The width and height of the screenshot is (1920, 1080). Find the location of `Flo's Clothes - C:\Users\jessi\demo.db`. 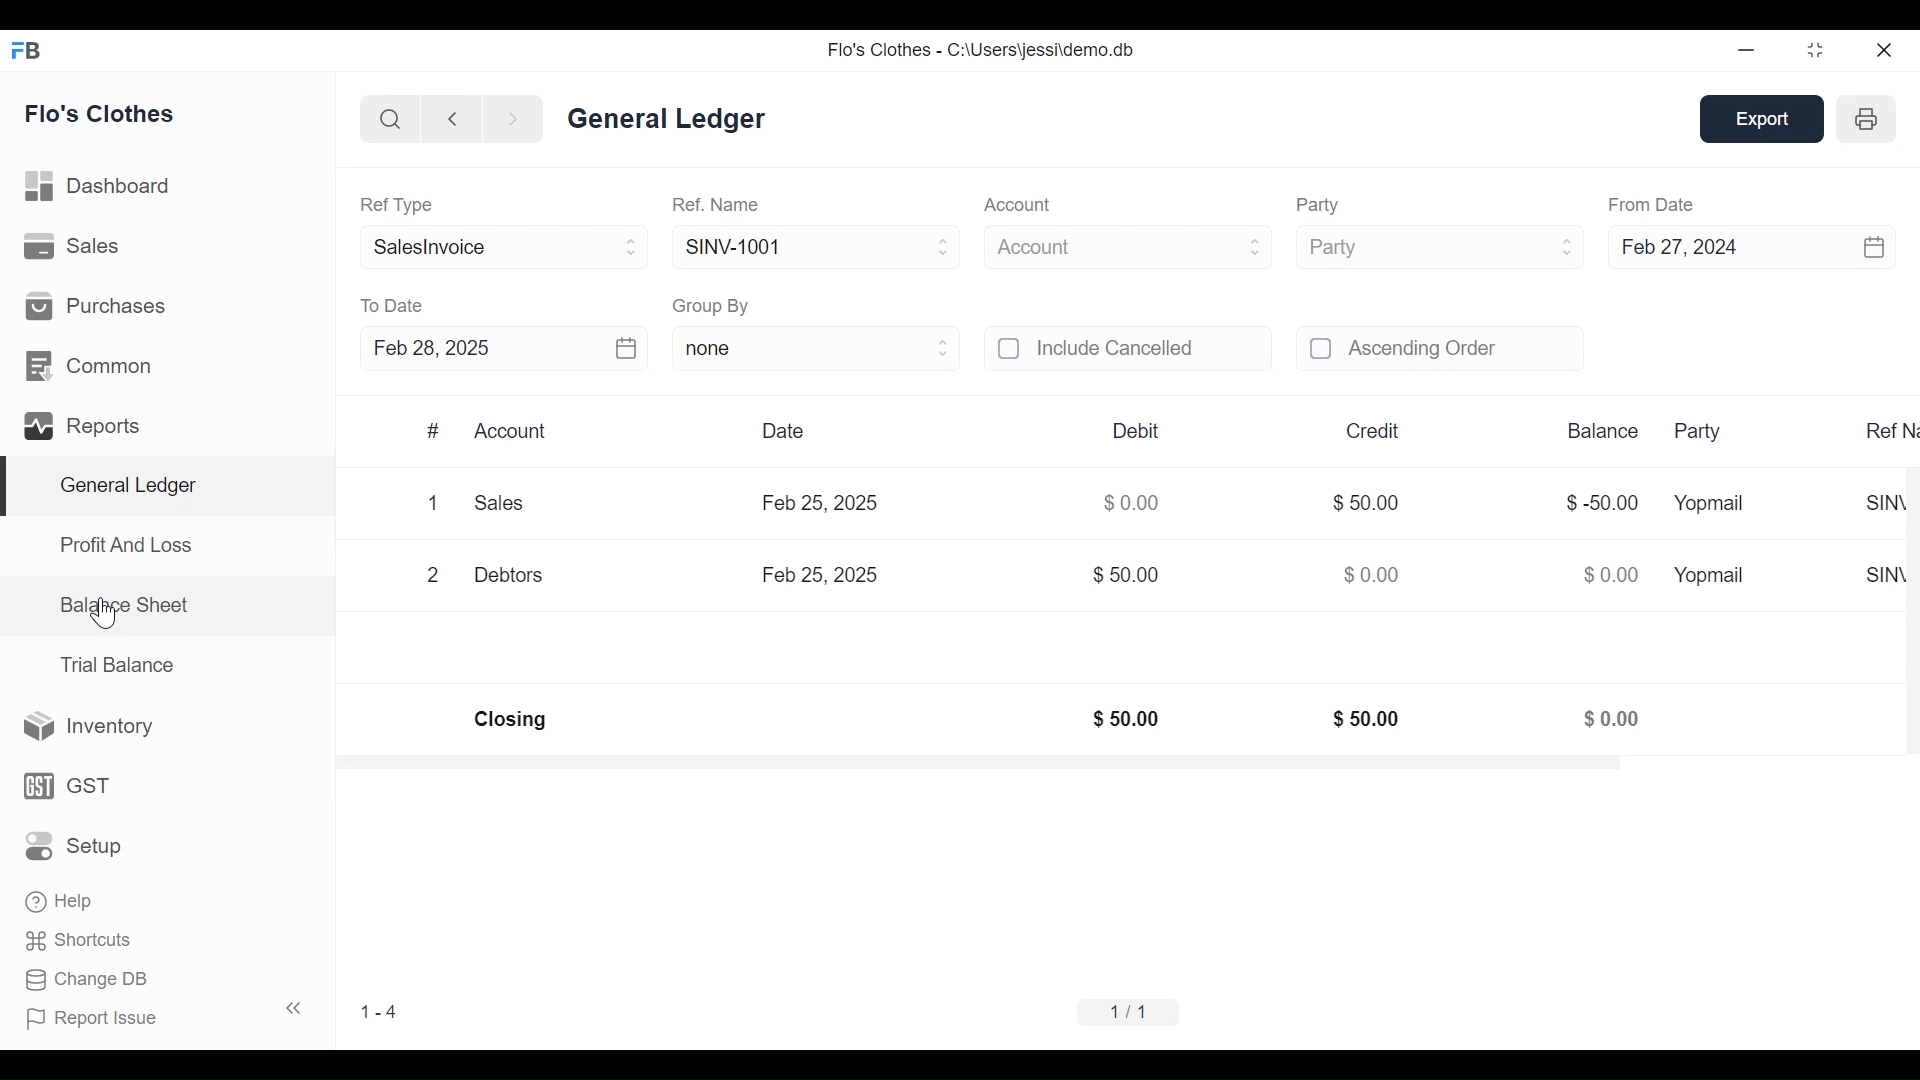

Flo's Clothes - C:\Users\jessi\demo.db is located at coordinates (980, 50).